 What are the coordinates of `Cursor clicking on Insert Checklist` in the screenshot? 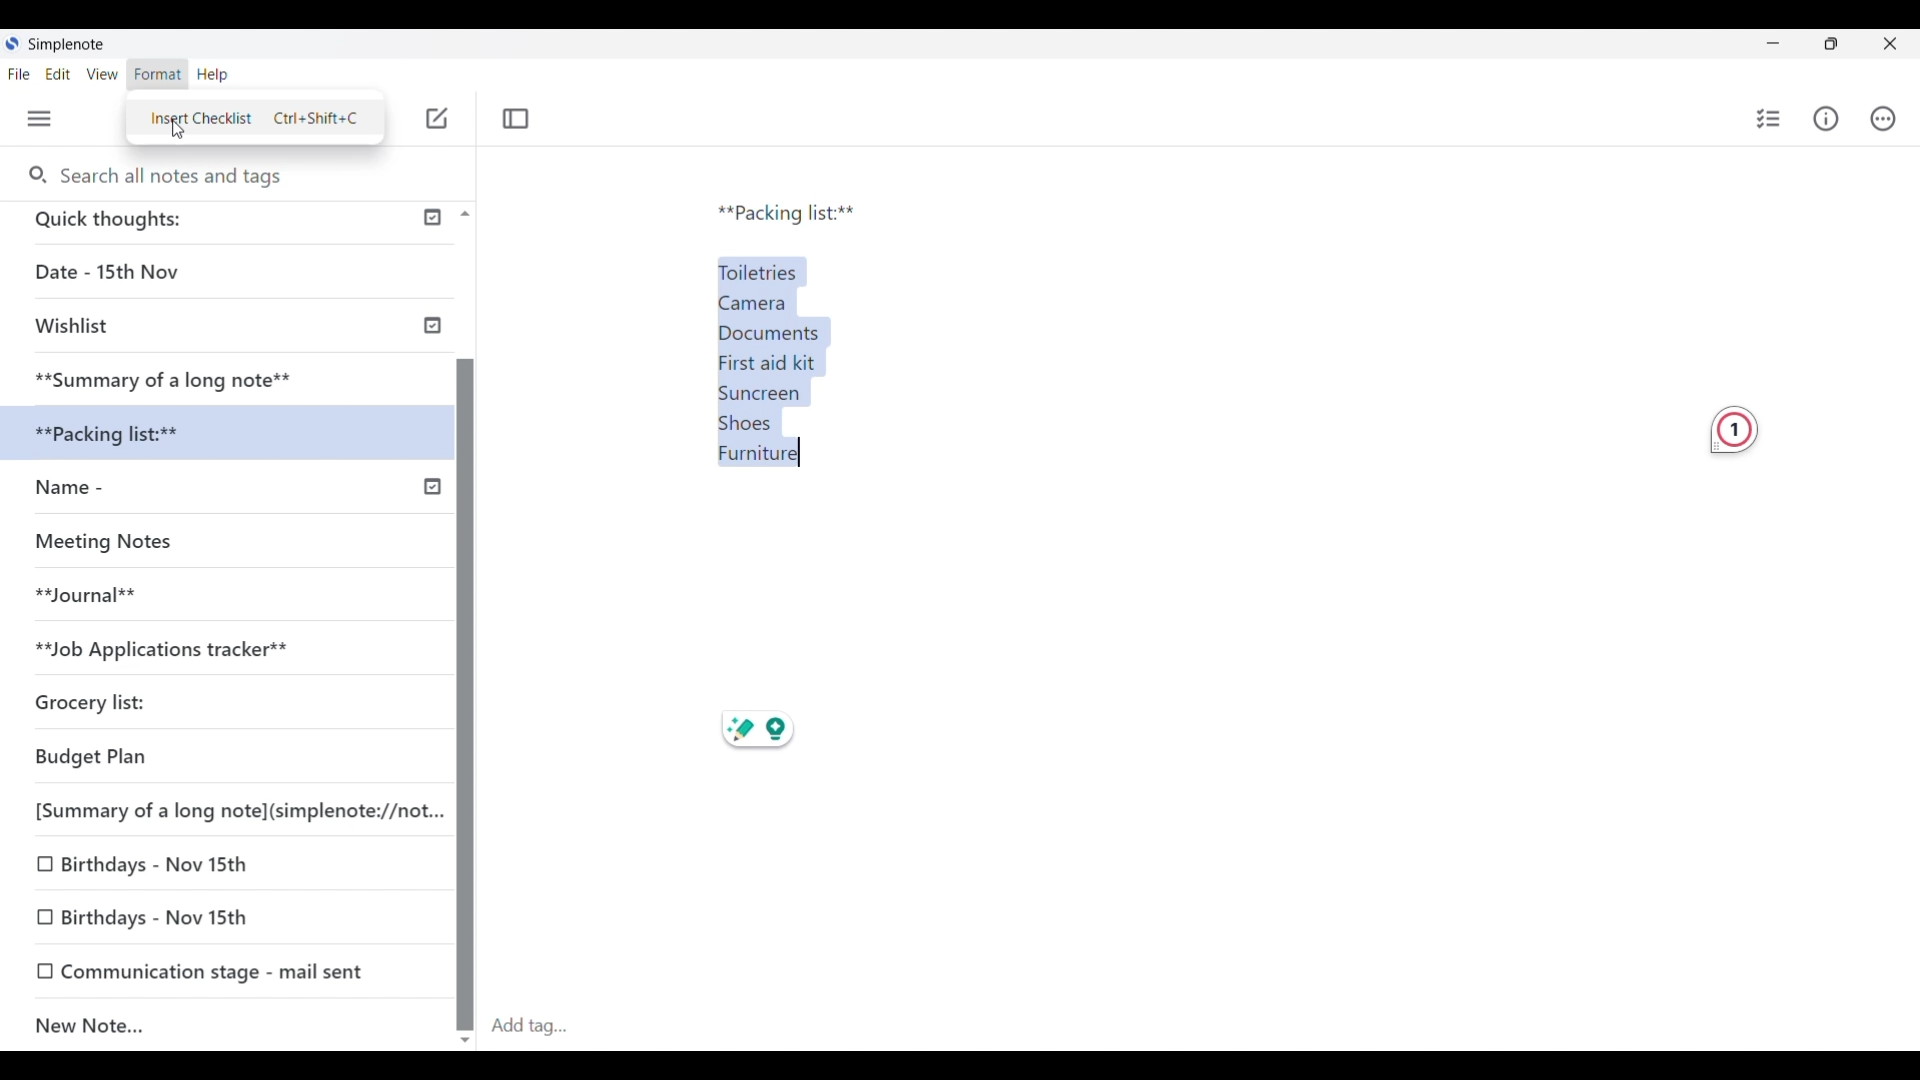 It's located at (255, 119).